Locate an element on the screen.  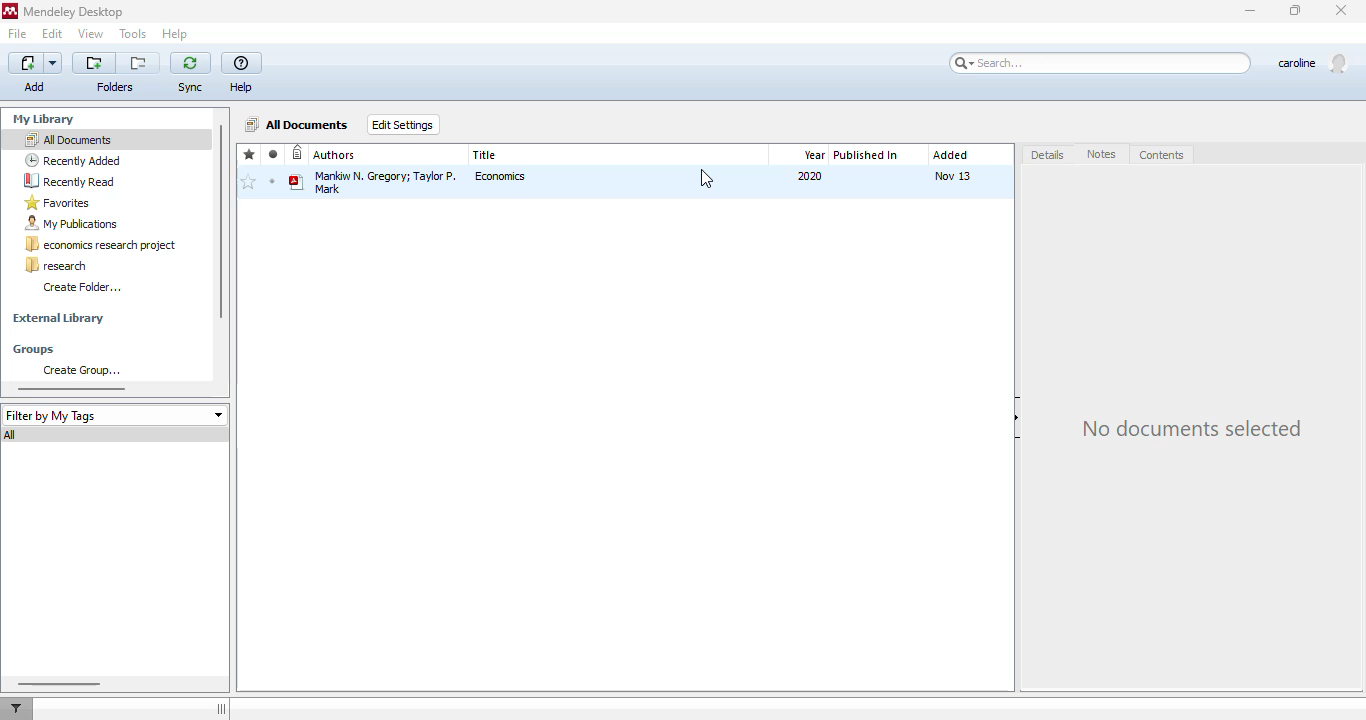
my library is located at coordinates (46, 119).